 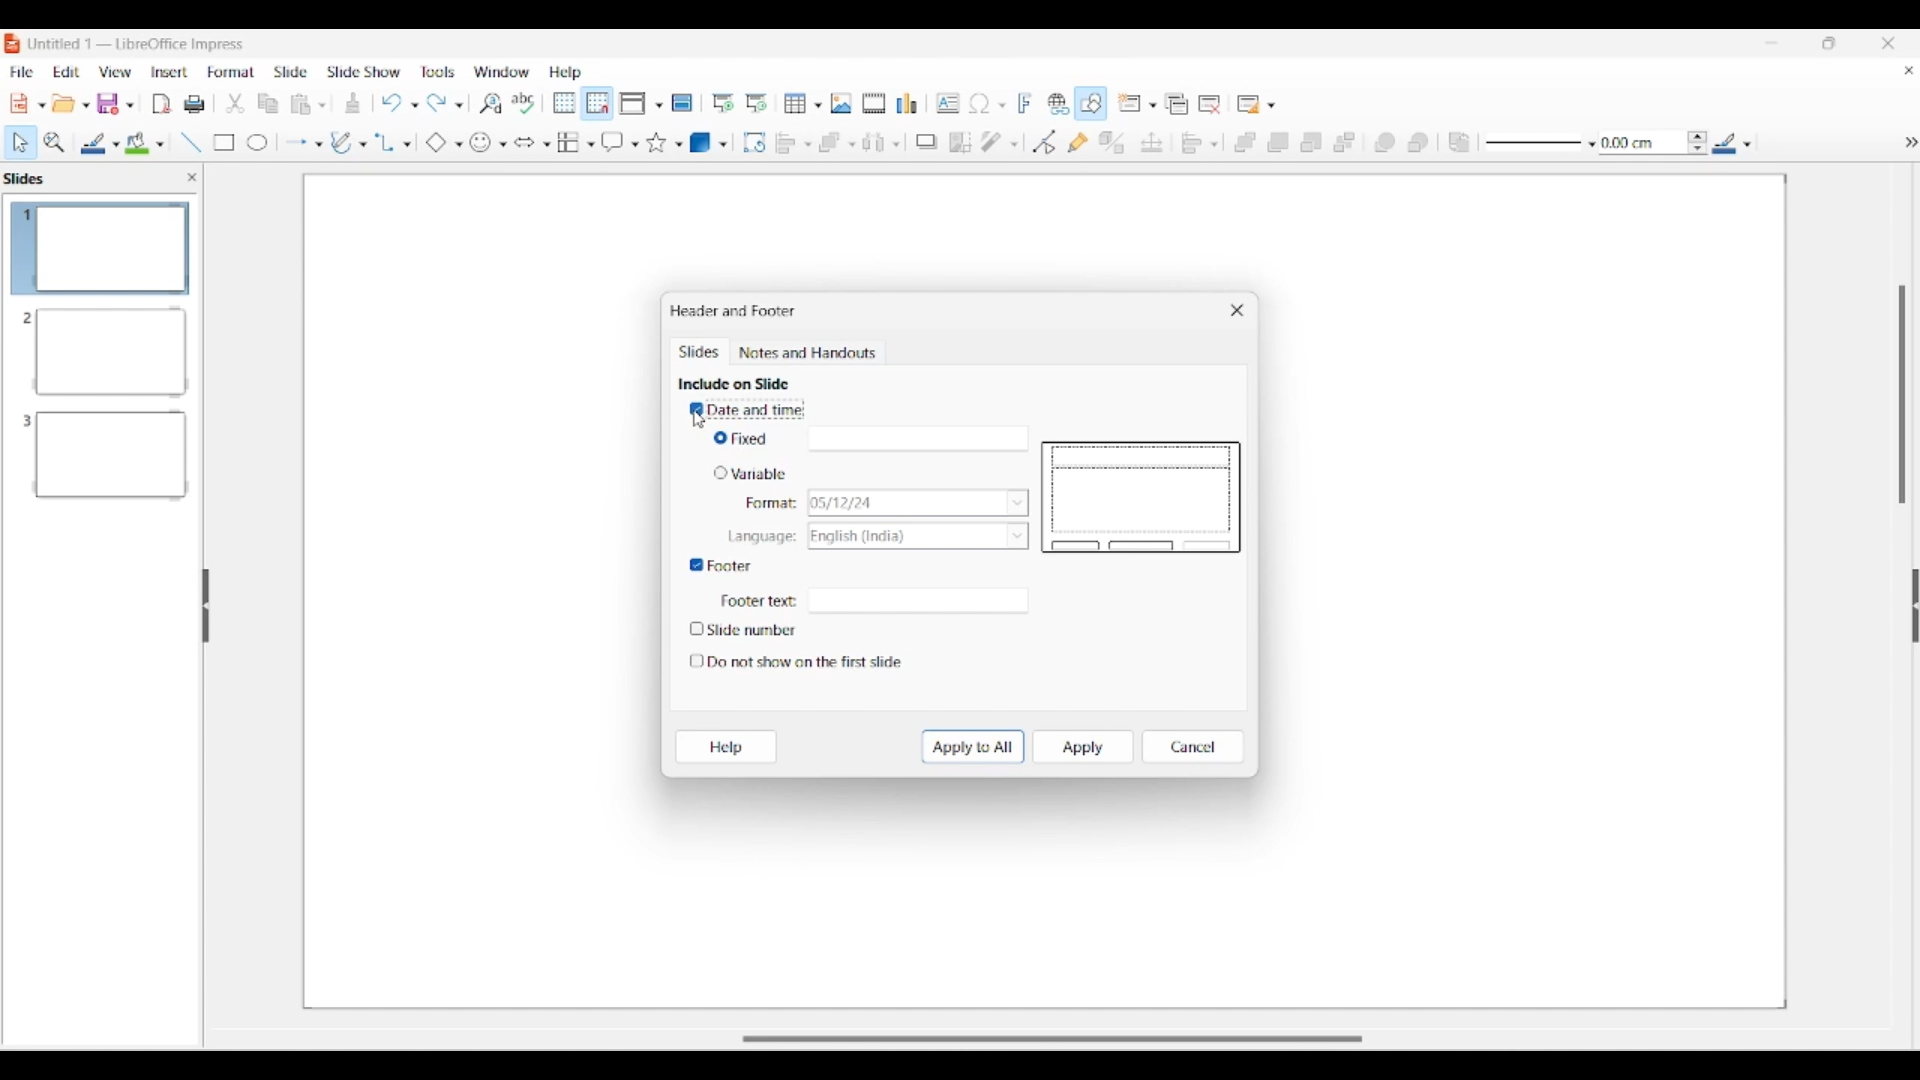 What do you see at coordinates (1771, 42) in the screenshot?
I see `Minimize` at bounding box center [1771, 42].